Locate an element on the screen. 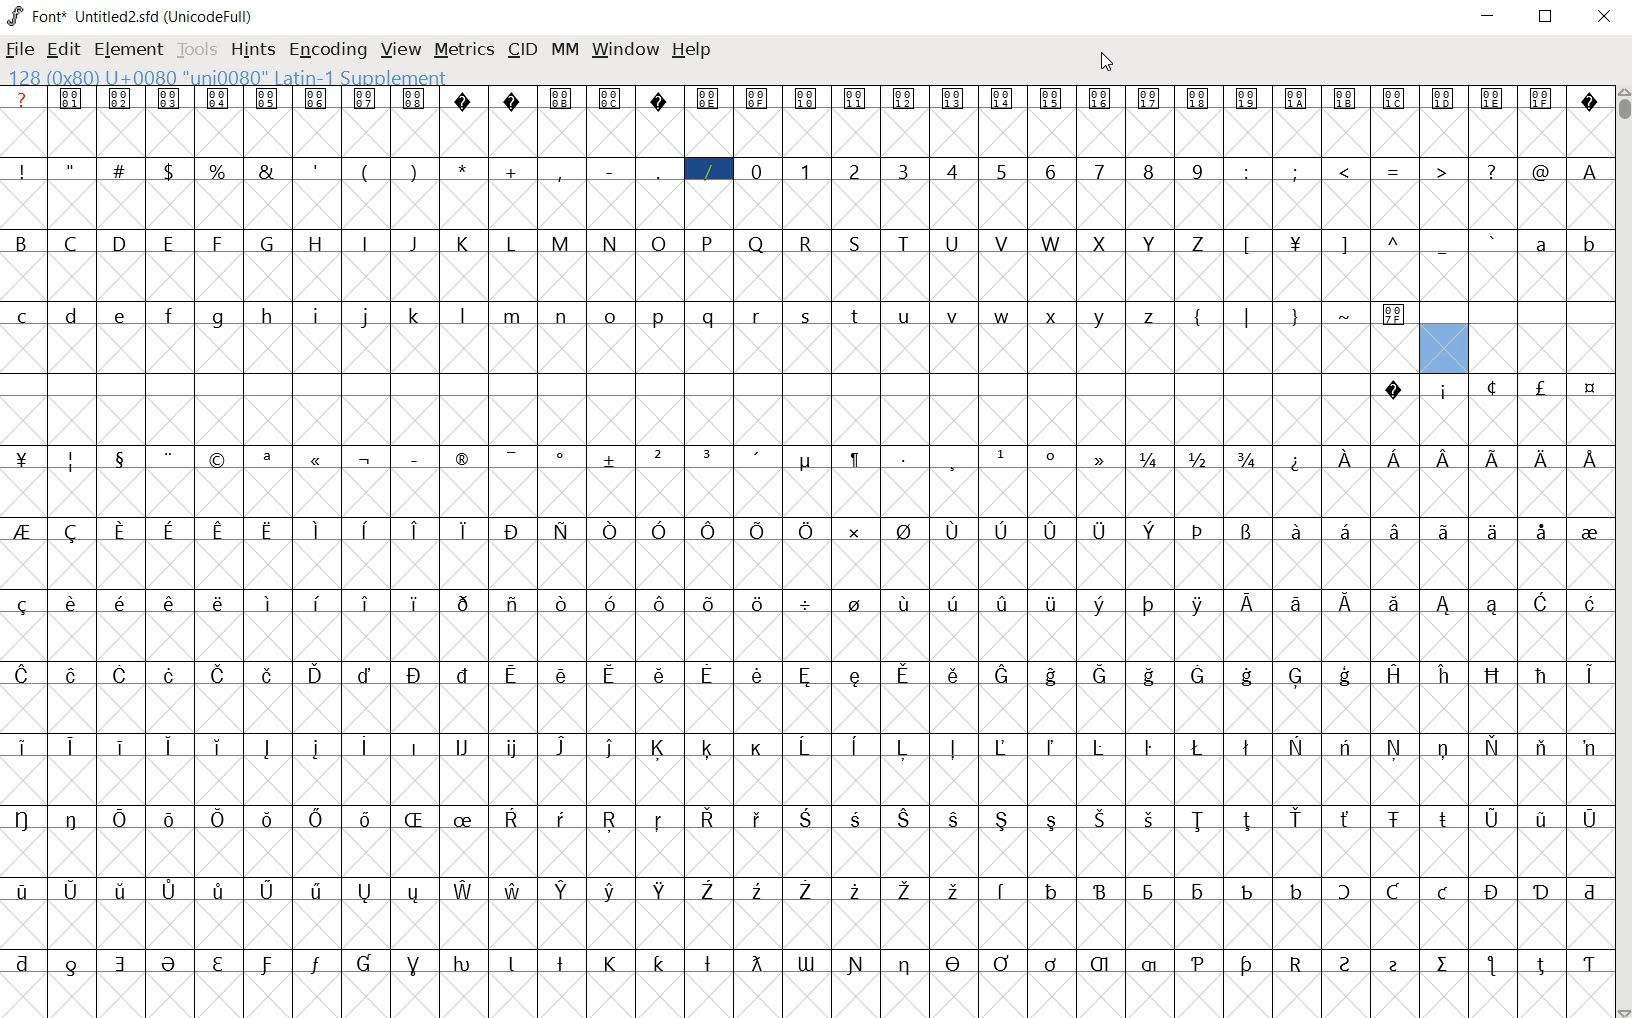  glyph is located at coordinates (954, 890).